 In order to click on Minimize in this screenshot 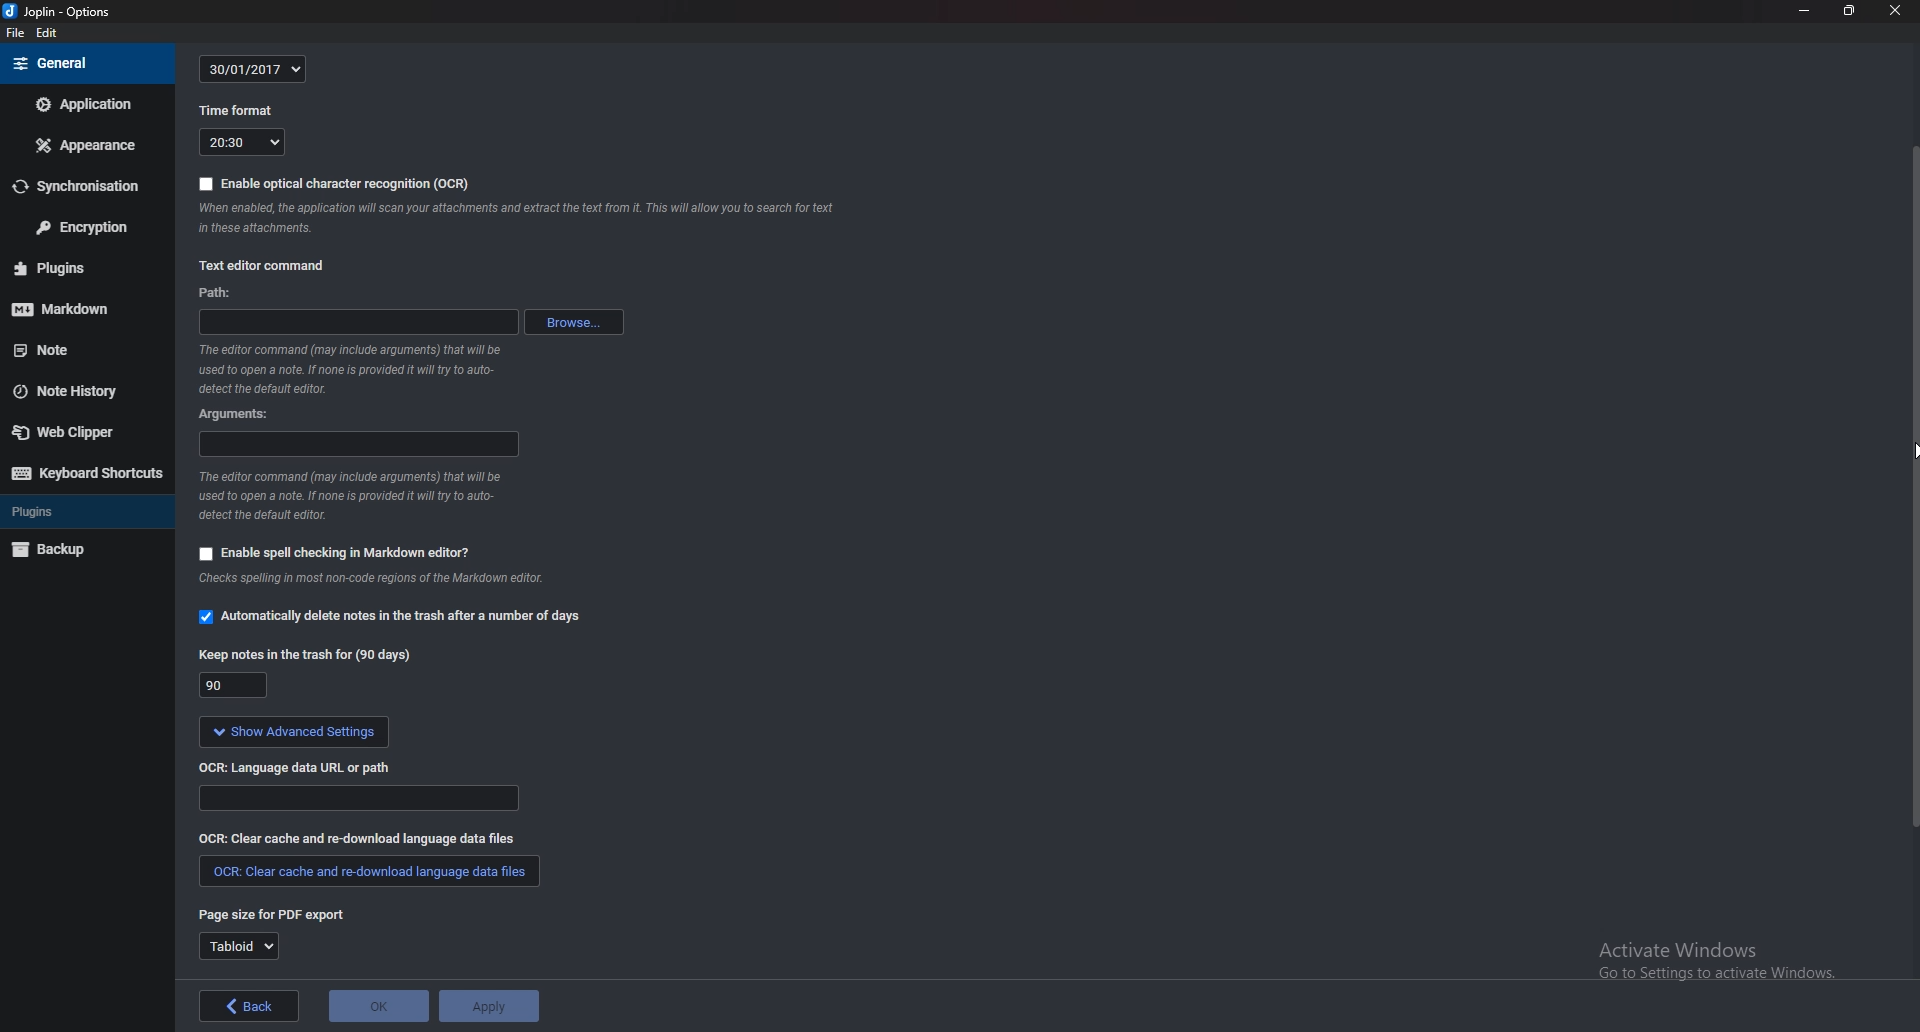, I will do `click(1806, 11)`.